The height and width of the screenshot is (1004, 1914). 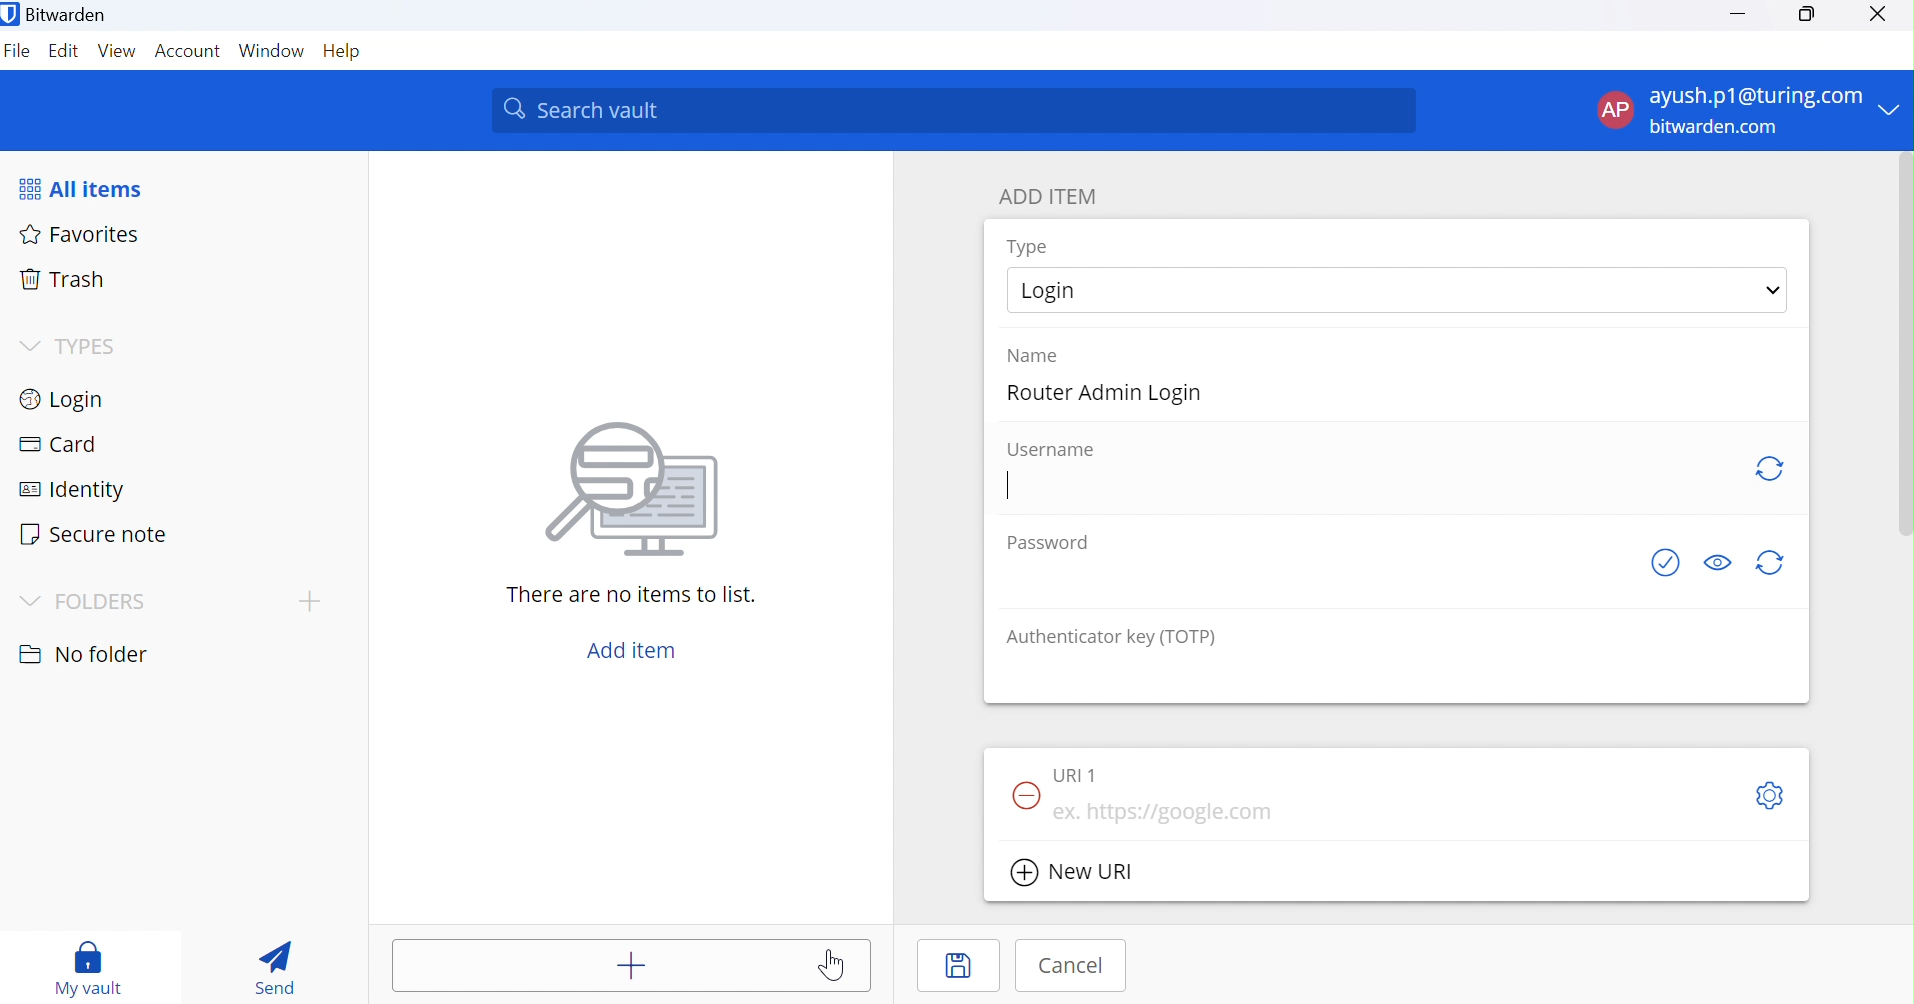 I want to click on Authenticator key (TOTP), so click(x=1112, y=636).